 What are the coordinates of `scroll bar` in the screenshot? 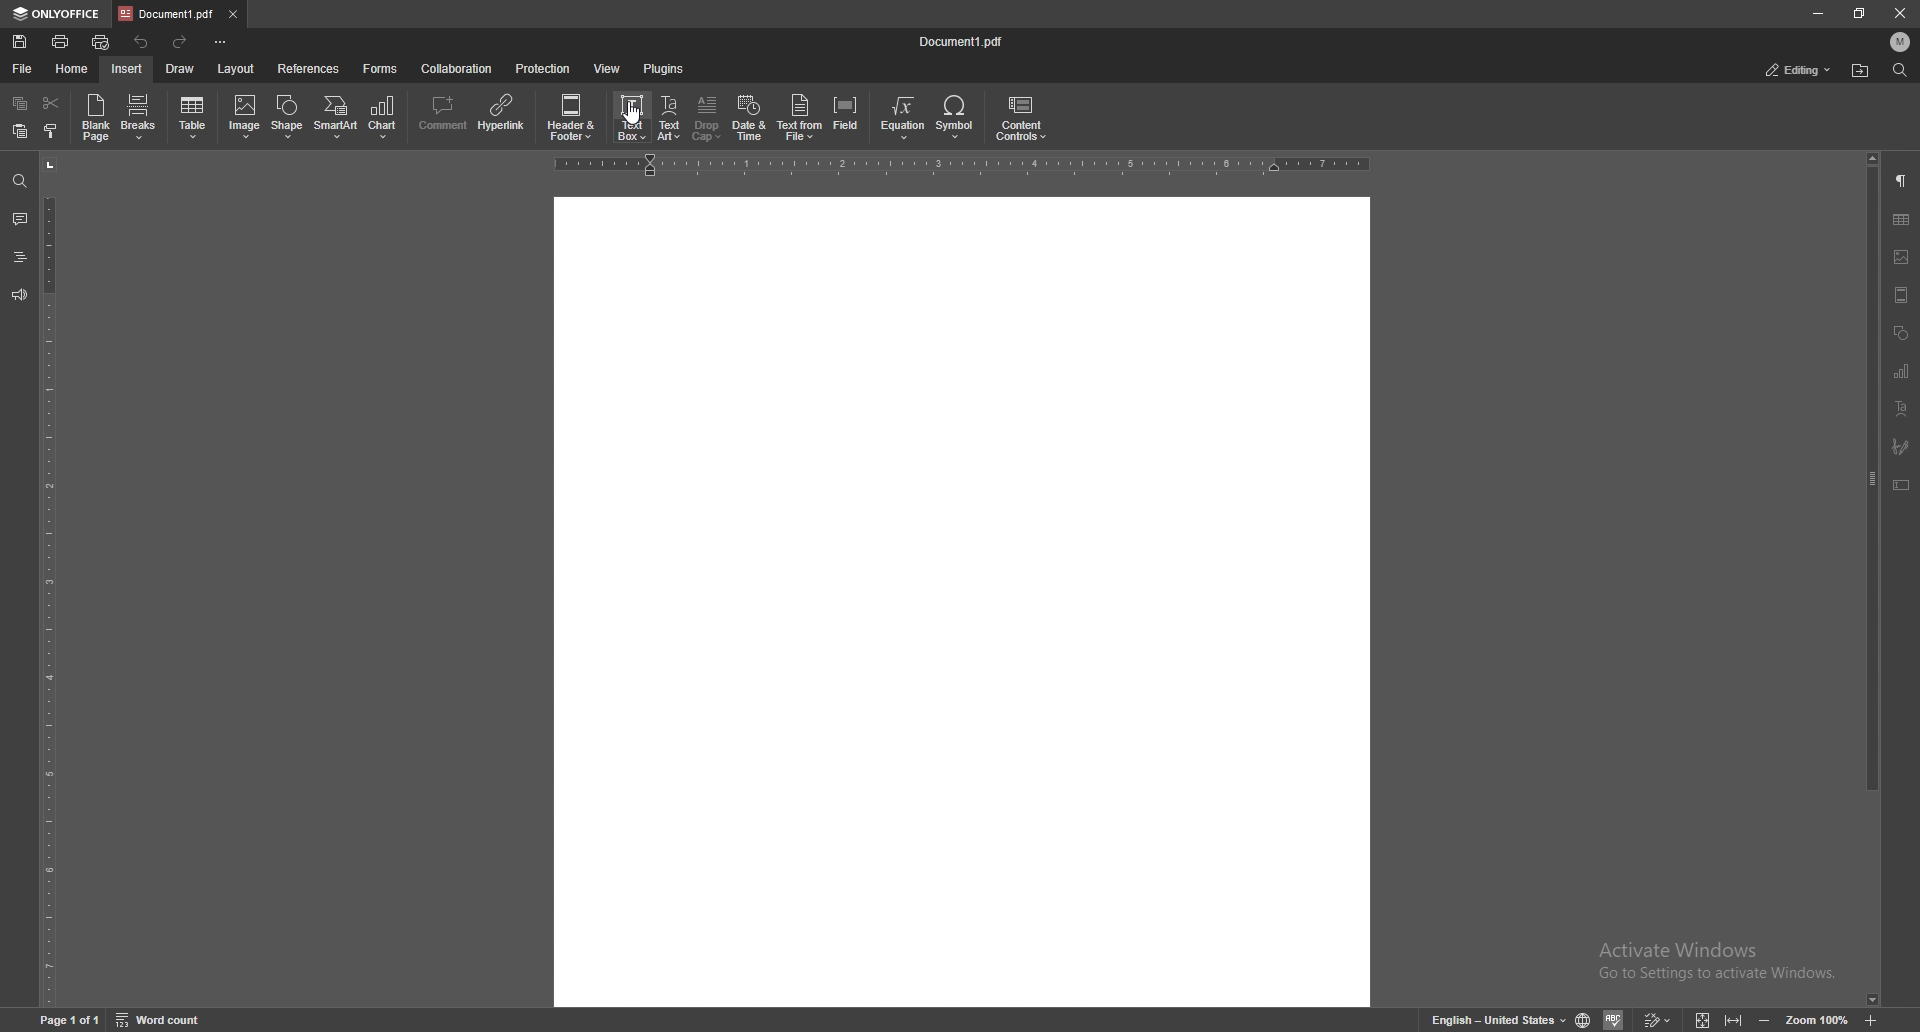 It's located at (1870, 580).